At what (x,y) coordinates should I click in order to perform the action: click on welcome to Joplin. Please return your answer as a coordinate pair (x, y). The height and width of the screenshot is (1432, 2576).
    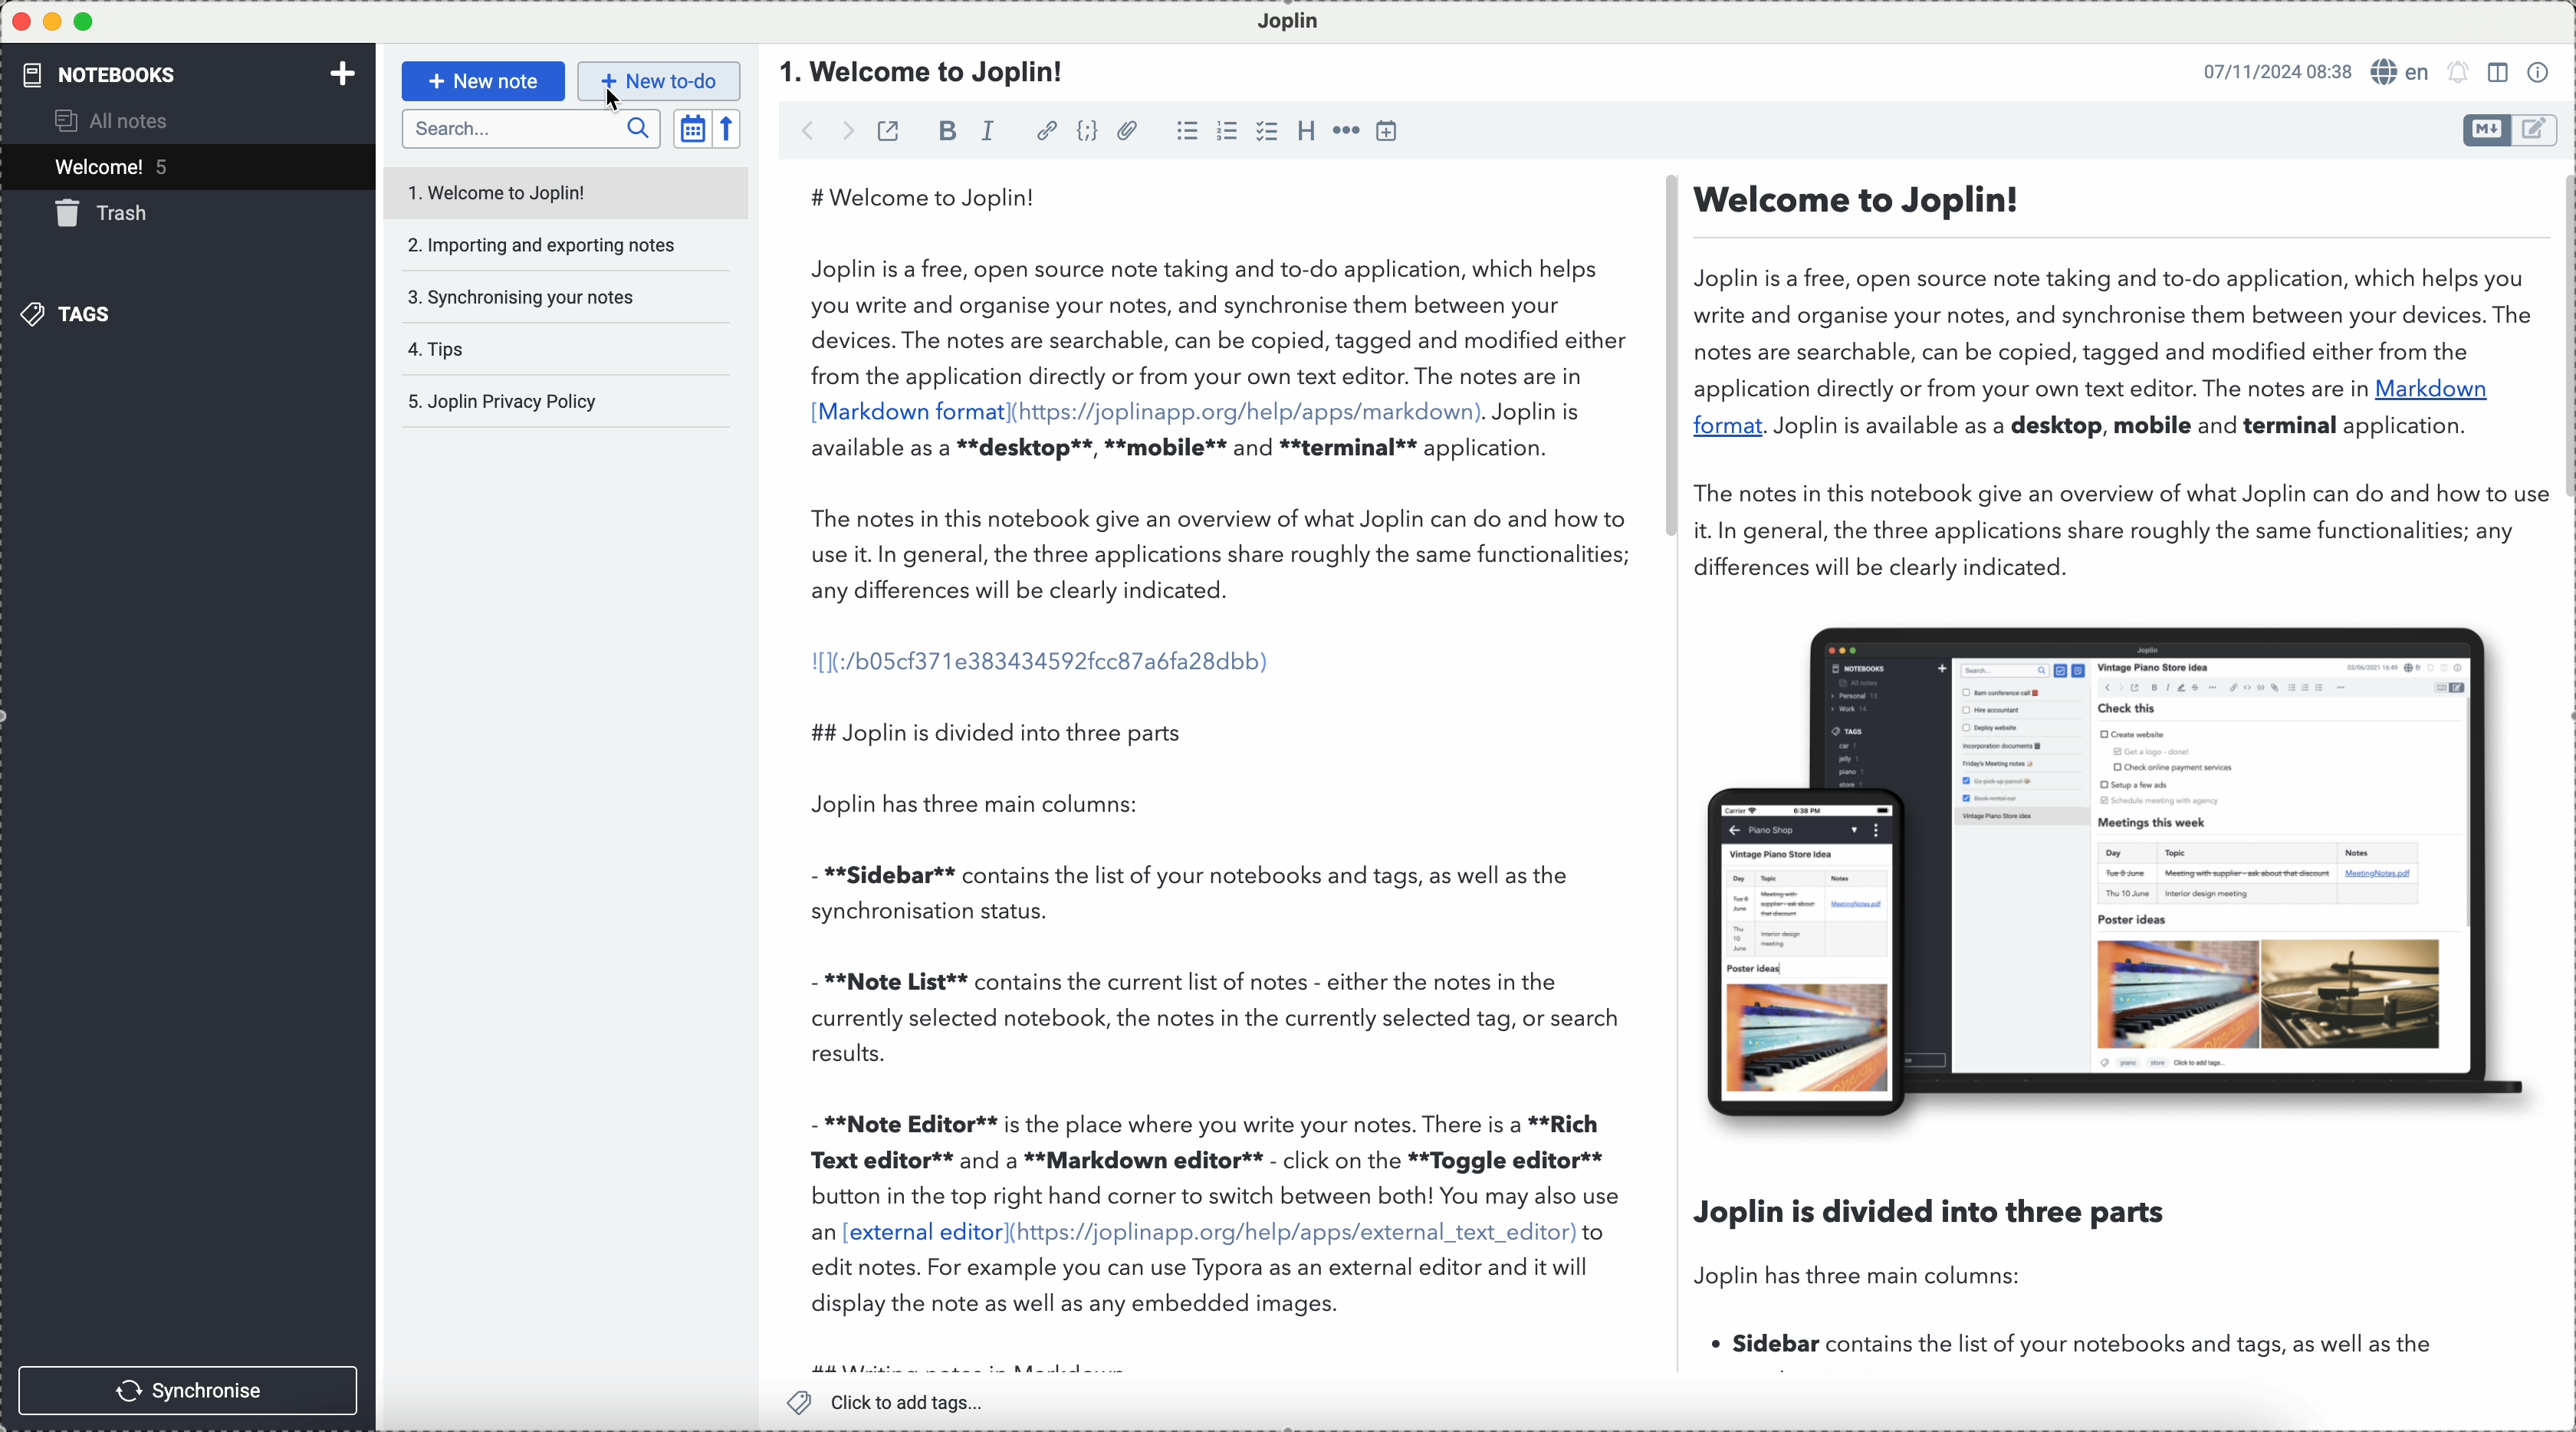
    Looking at the image, I should click on (566, 193).